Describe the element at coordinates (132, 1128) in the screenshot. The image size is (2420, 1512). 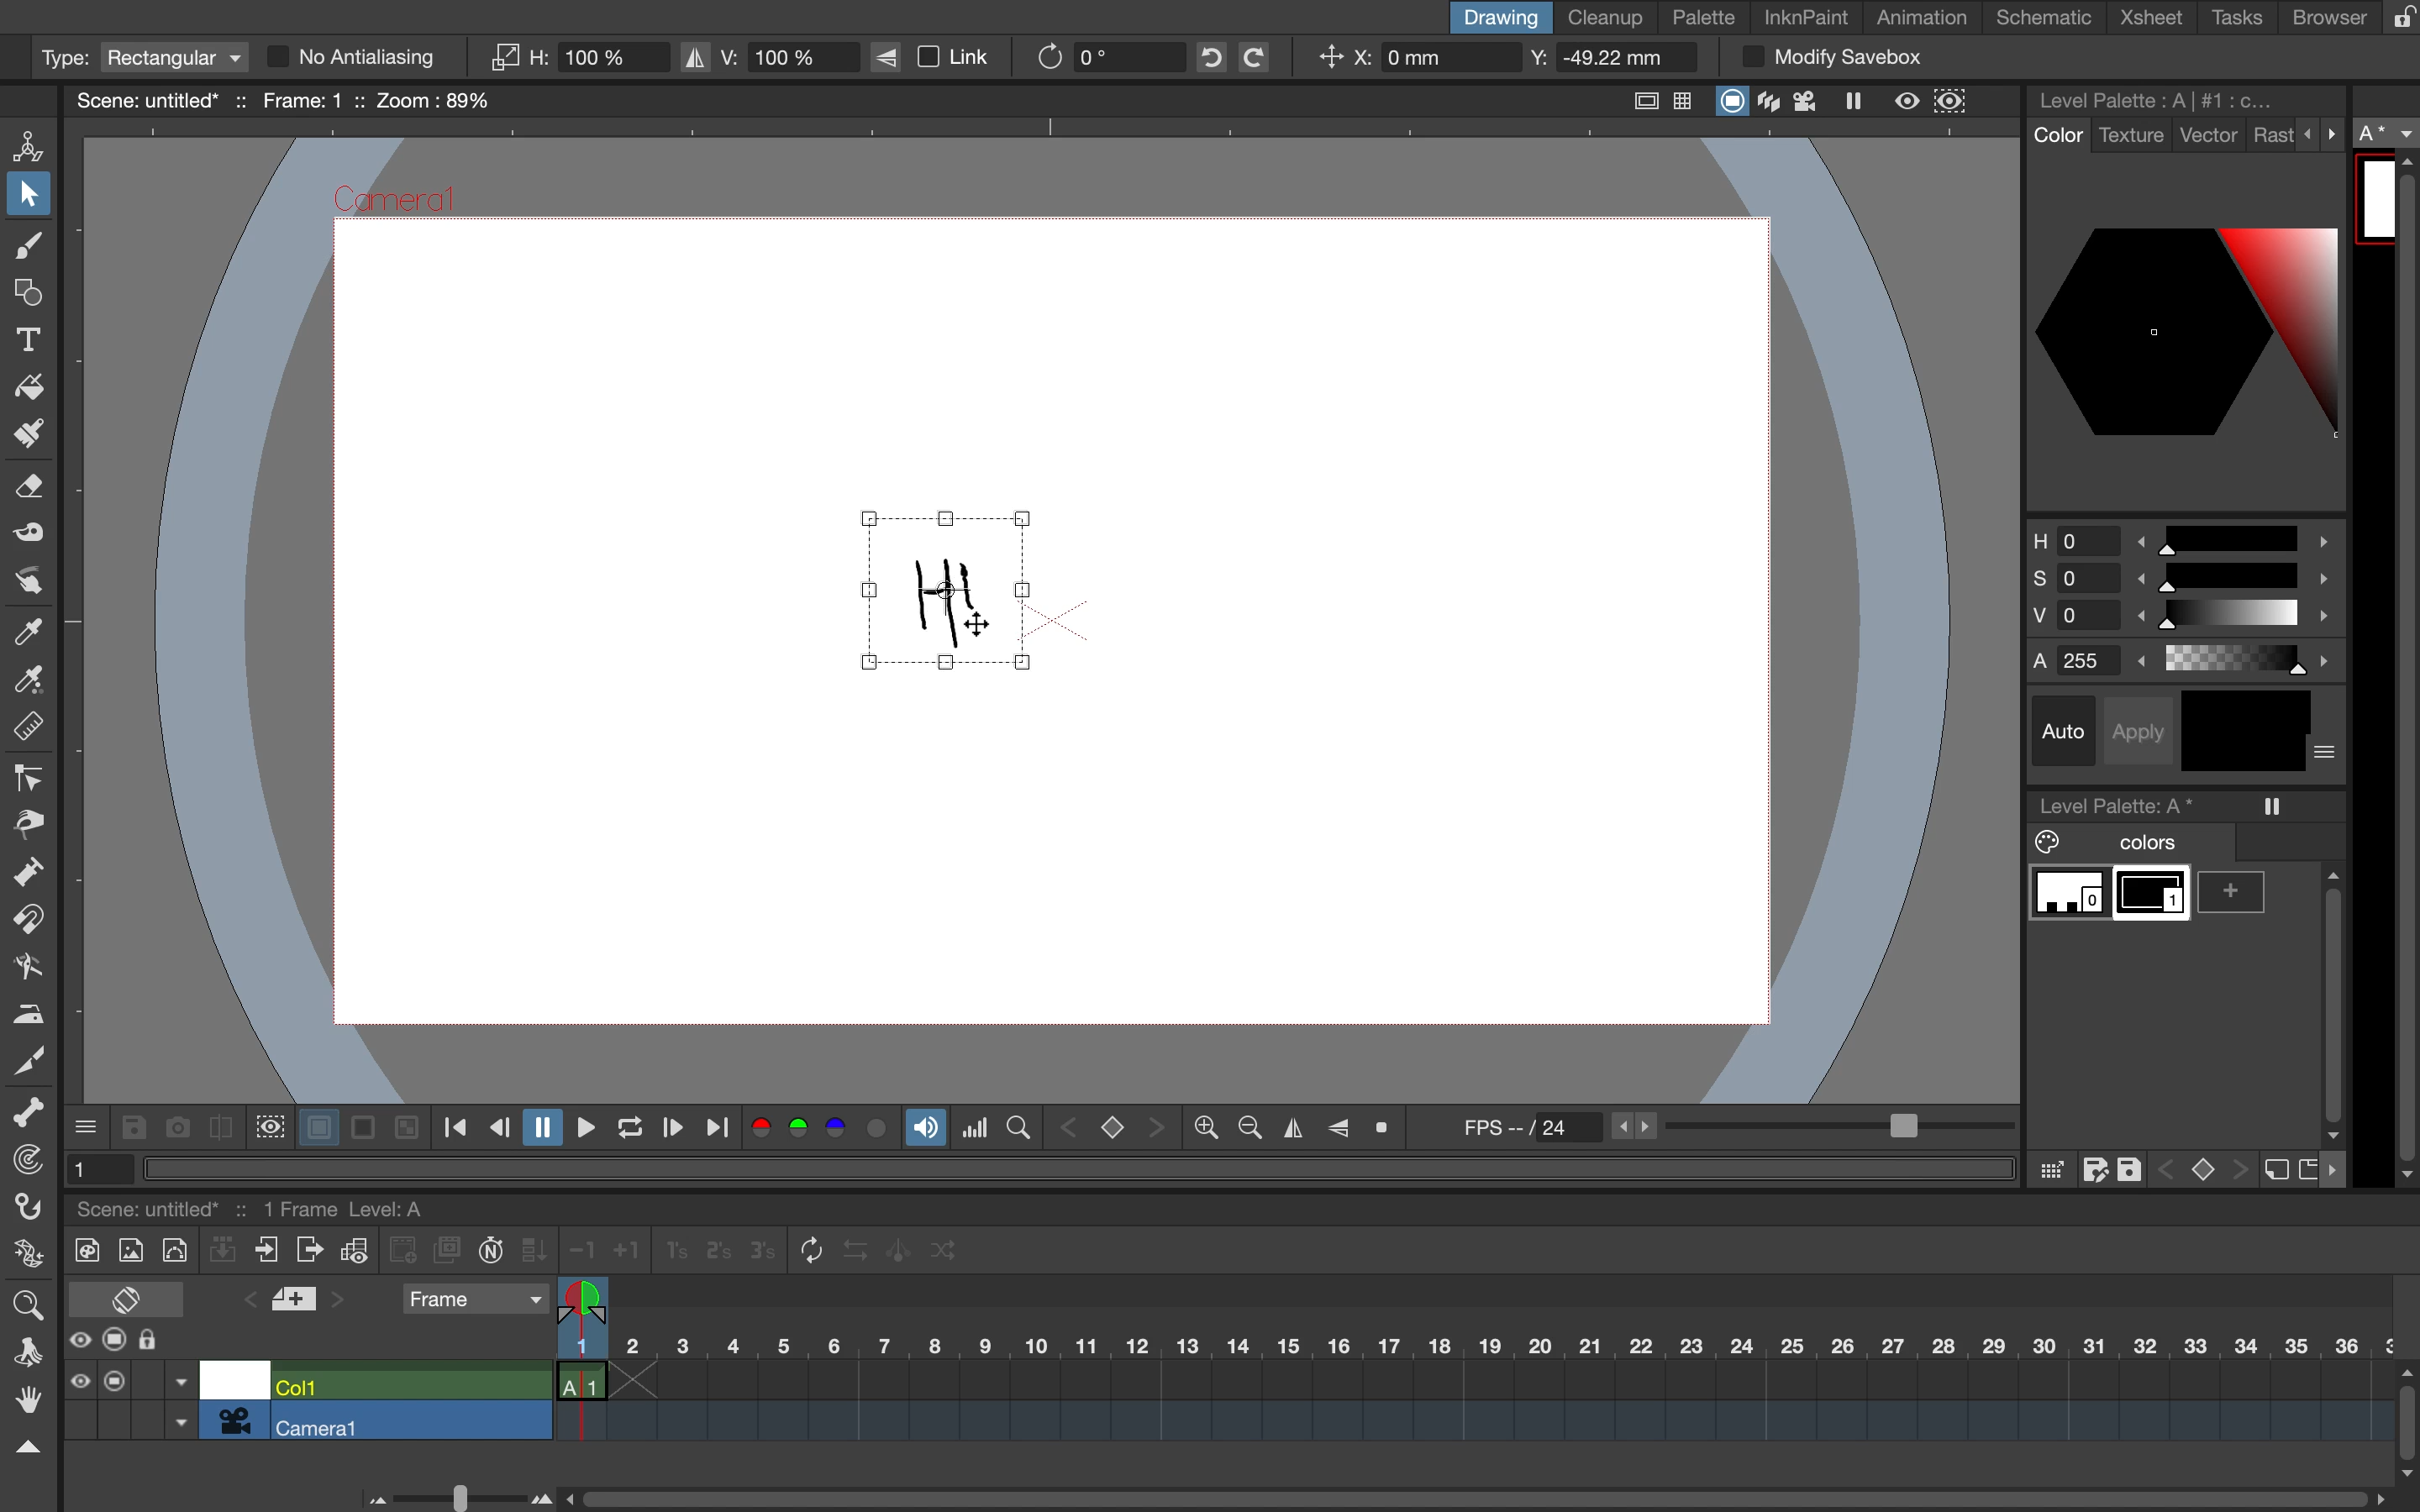
I see `save` at that location.